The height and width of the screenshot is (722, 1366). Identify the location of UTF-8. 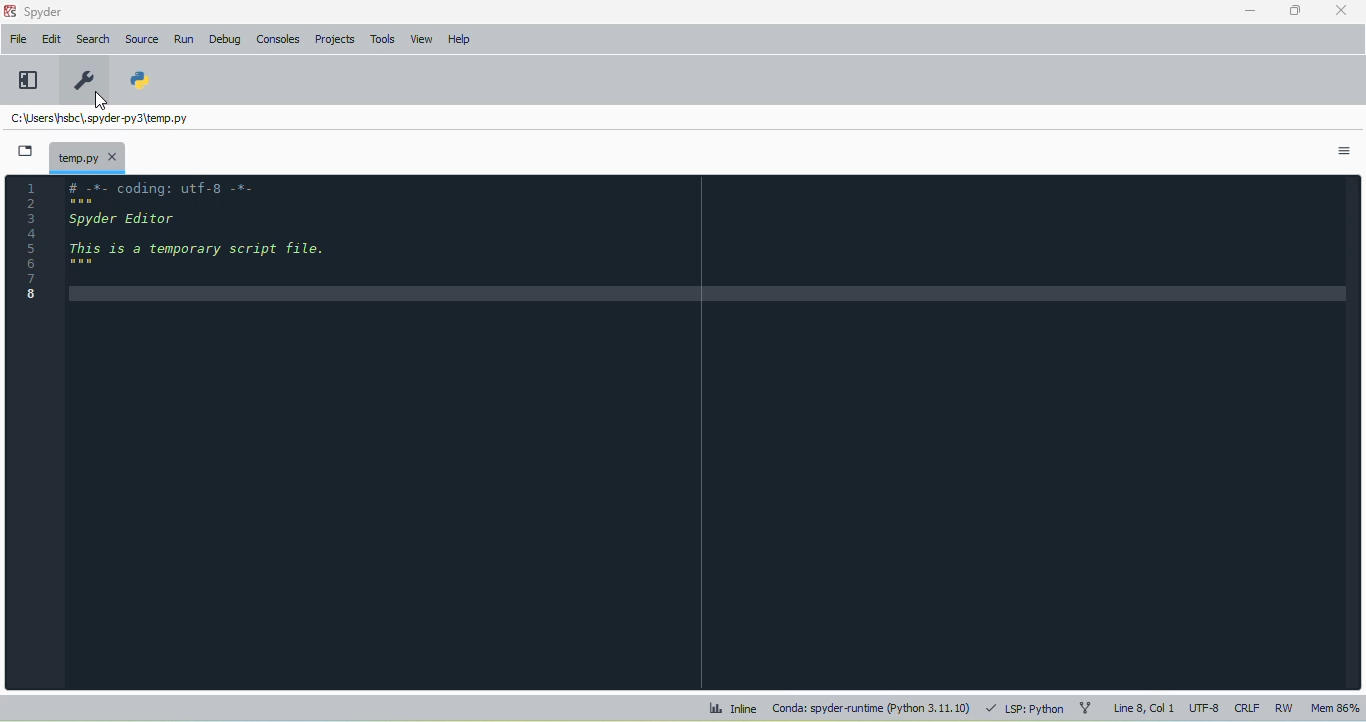
(1205, 707).